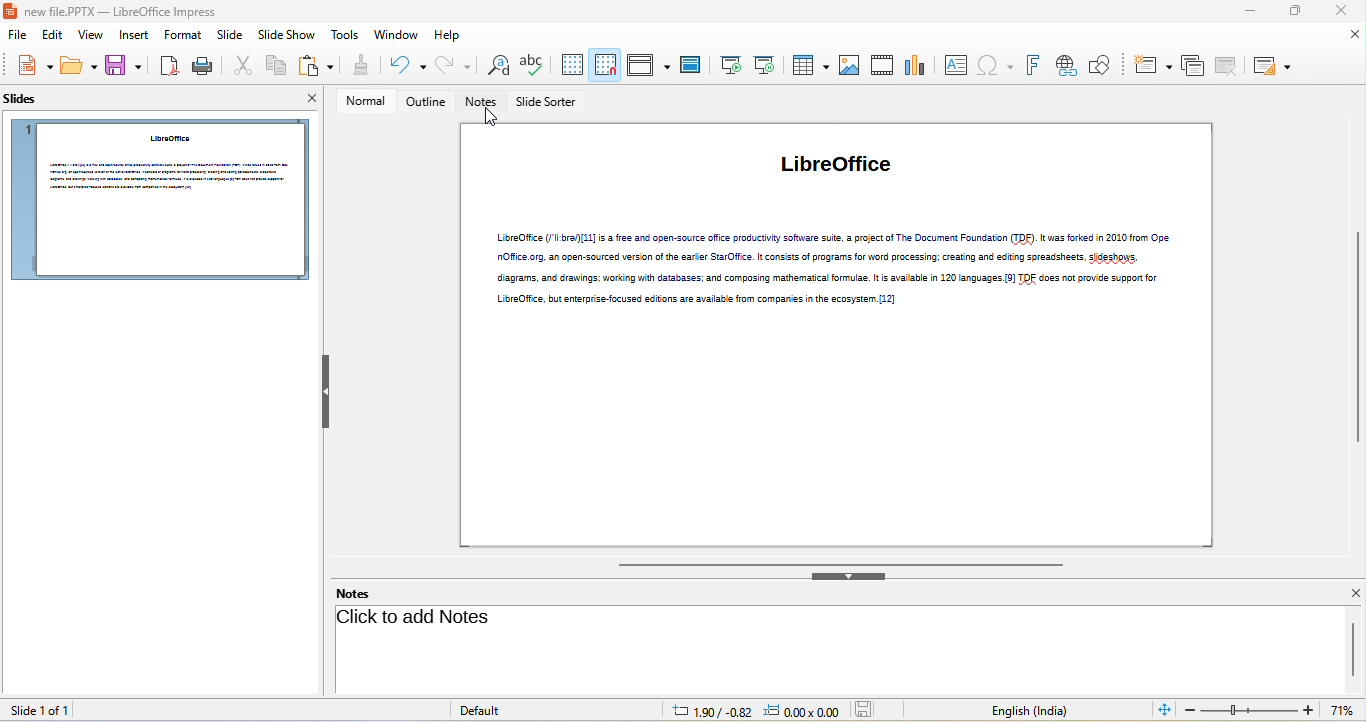 Image resolution: width=1366 pixels, height=722 pixels. What do you see at coordinates (28, 103) in the screenshot?
I see `slides` at bounding box center [28, 103].